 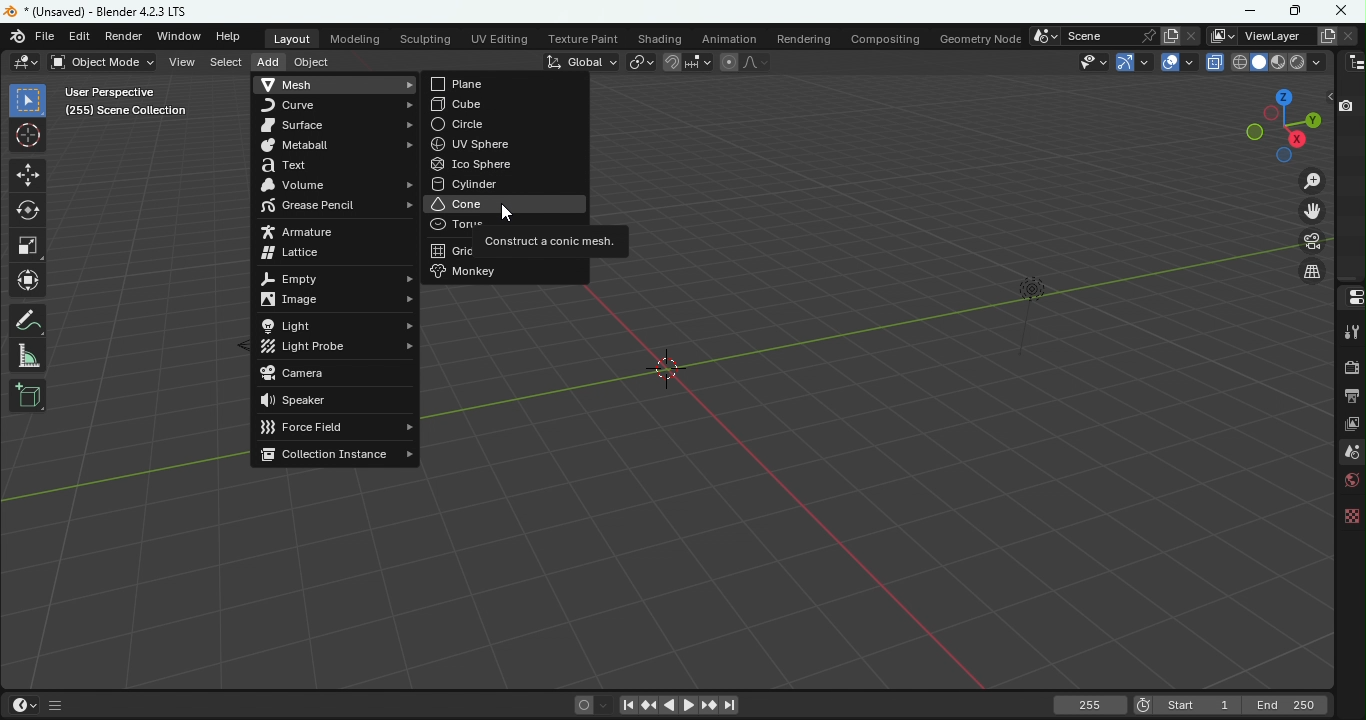 I want to click on Rotate the scene, so click(x=1284, y=96).